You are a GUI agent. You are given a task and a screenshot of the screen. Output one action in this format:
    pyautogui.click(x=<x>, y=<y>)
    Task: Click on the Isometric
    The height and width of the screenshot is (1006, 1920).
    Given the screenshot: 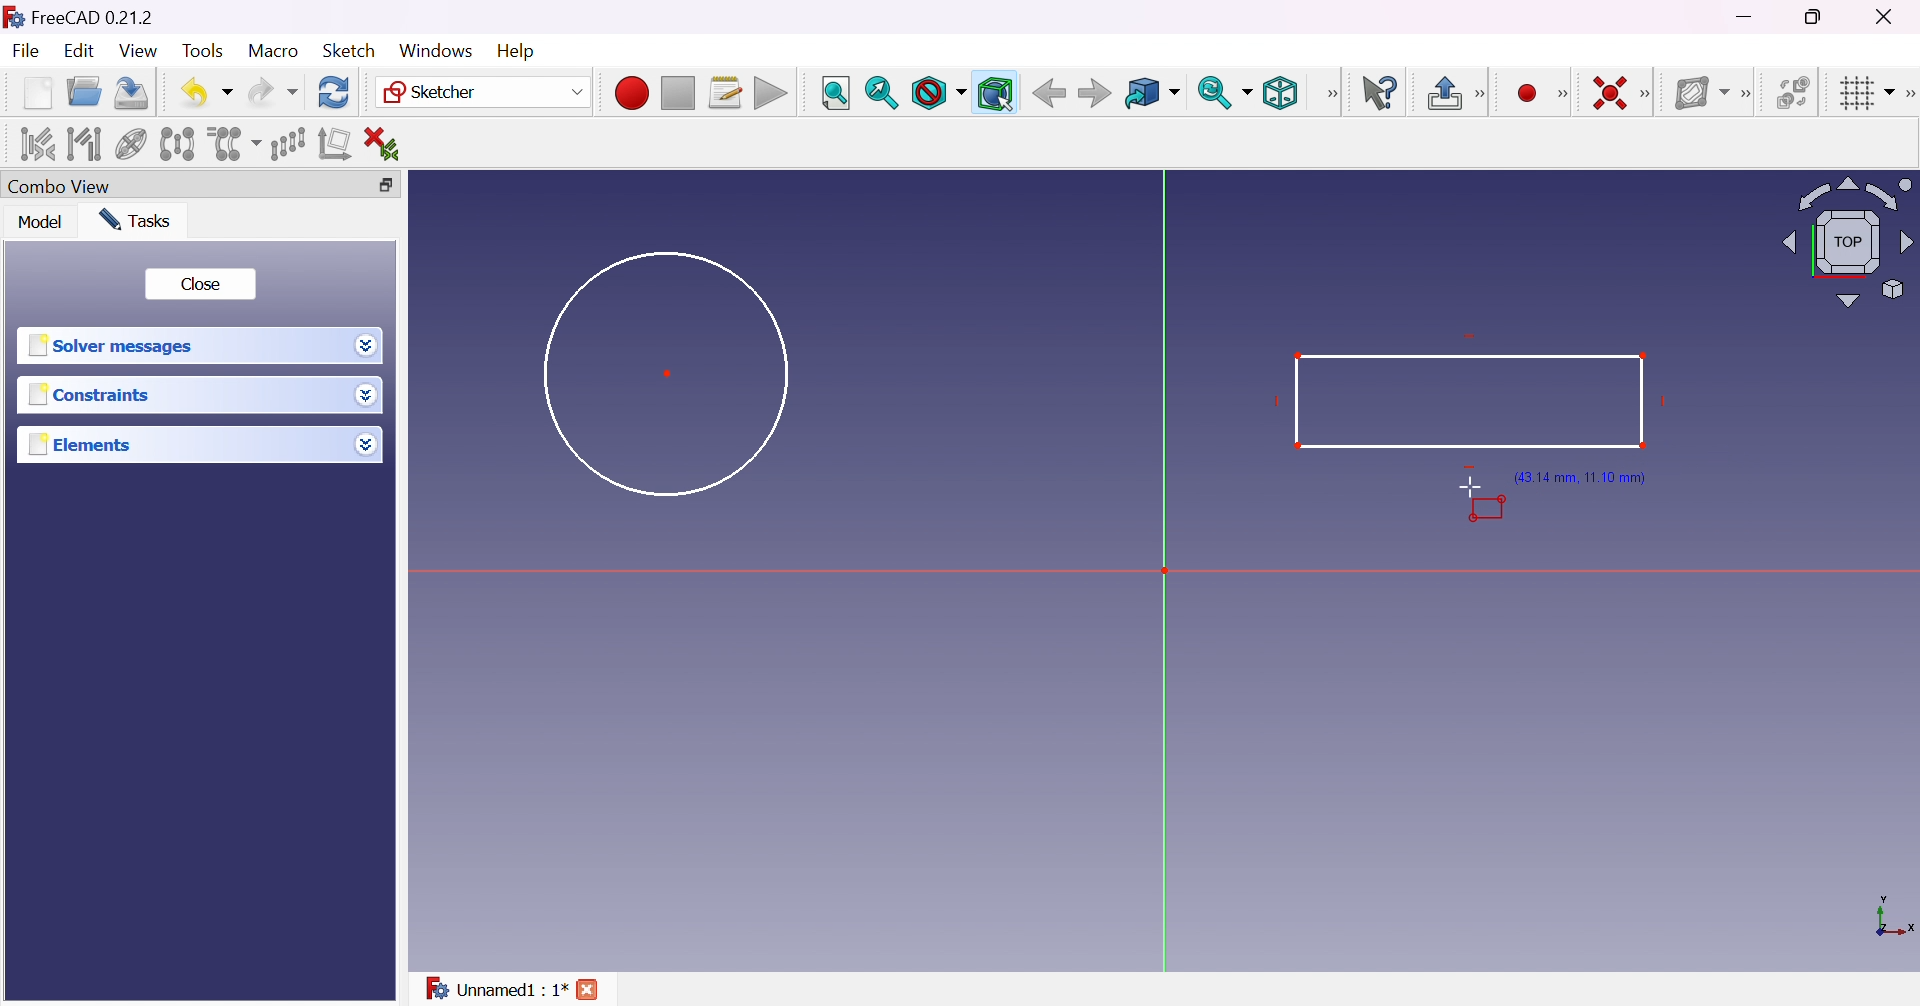 What is the action you would take?
    pyautogui.click(x=1279, y=95)
    